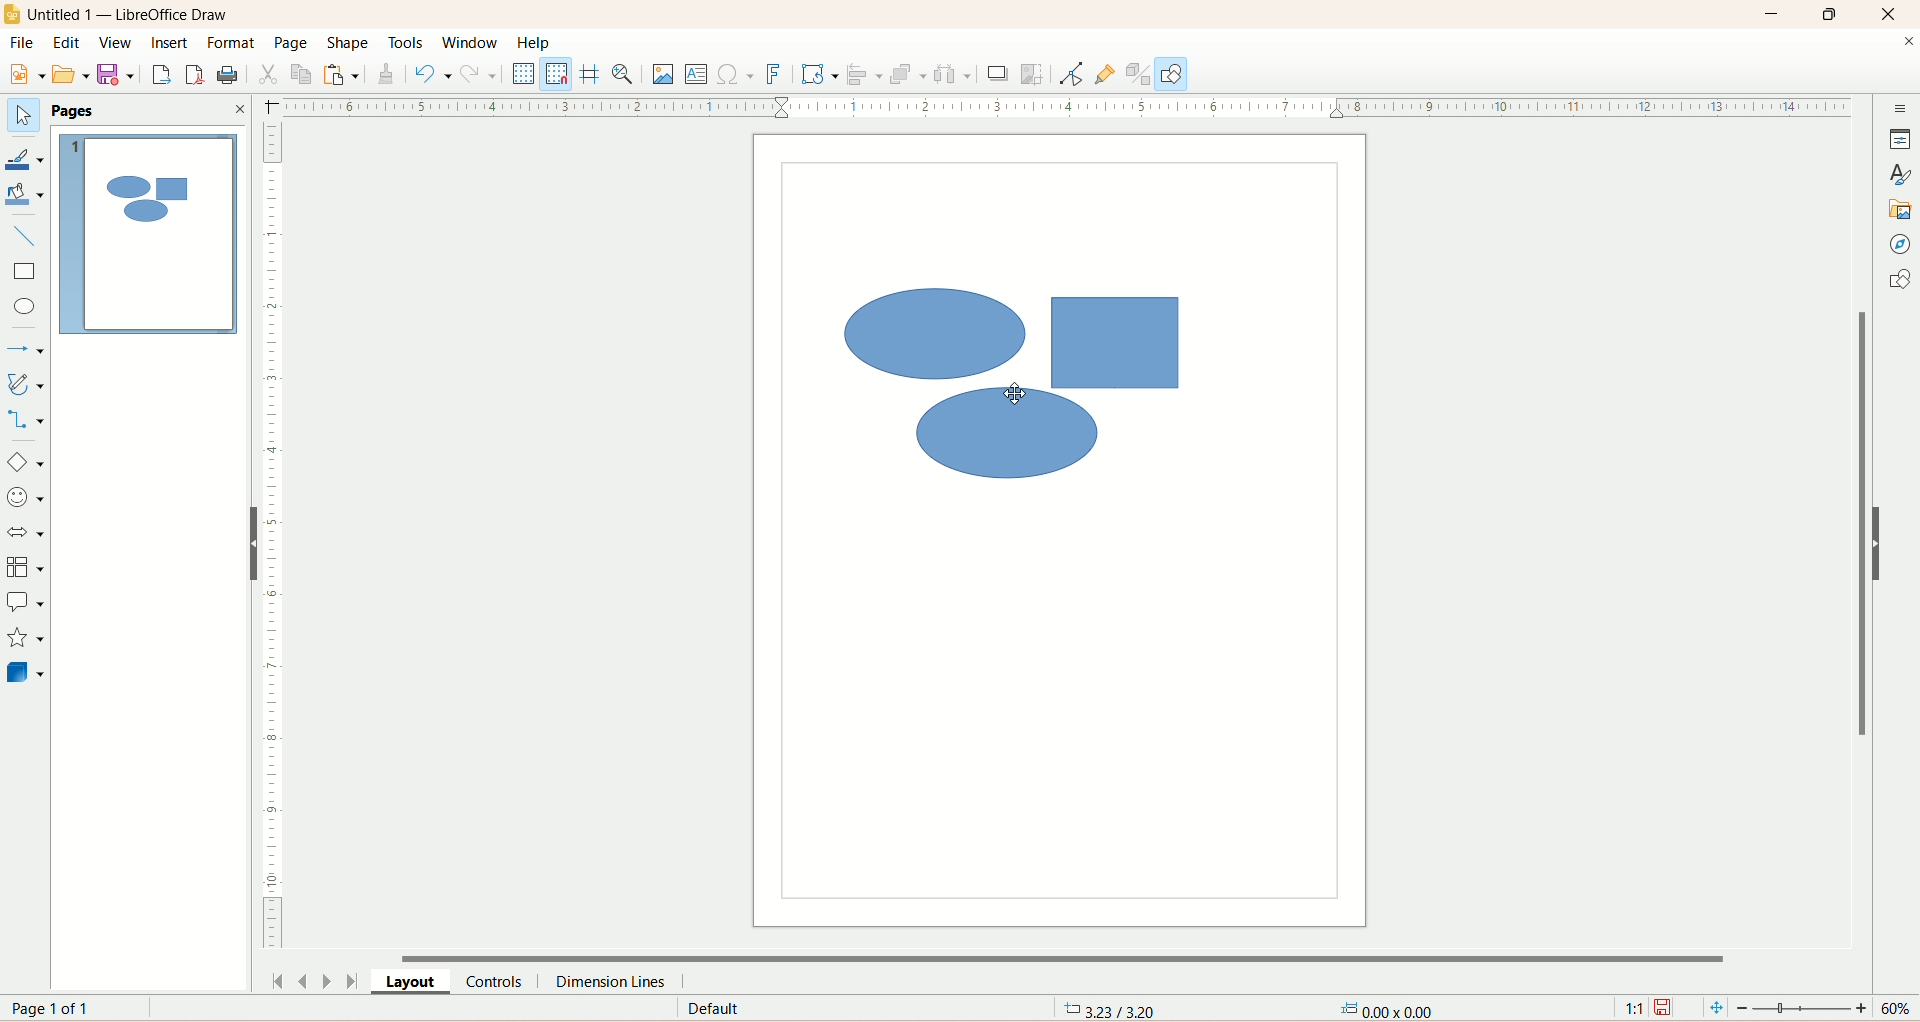 The width and height of the screenshot is (1920, 1022). Describe the element at coordinates (26, 273) in the screenshot. I see `rectangle` at that location.